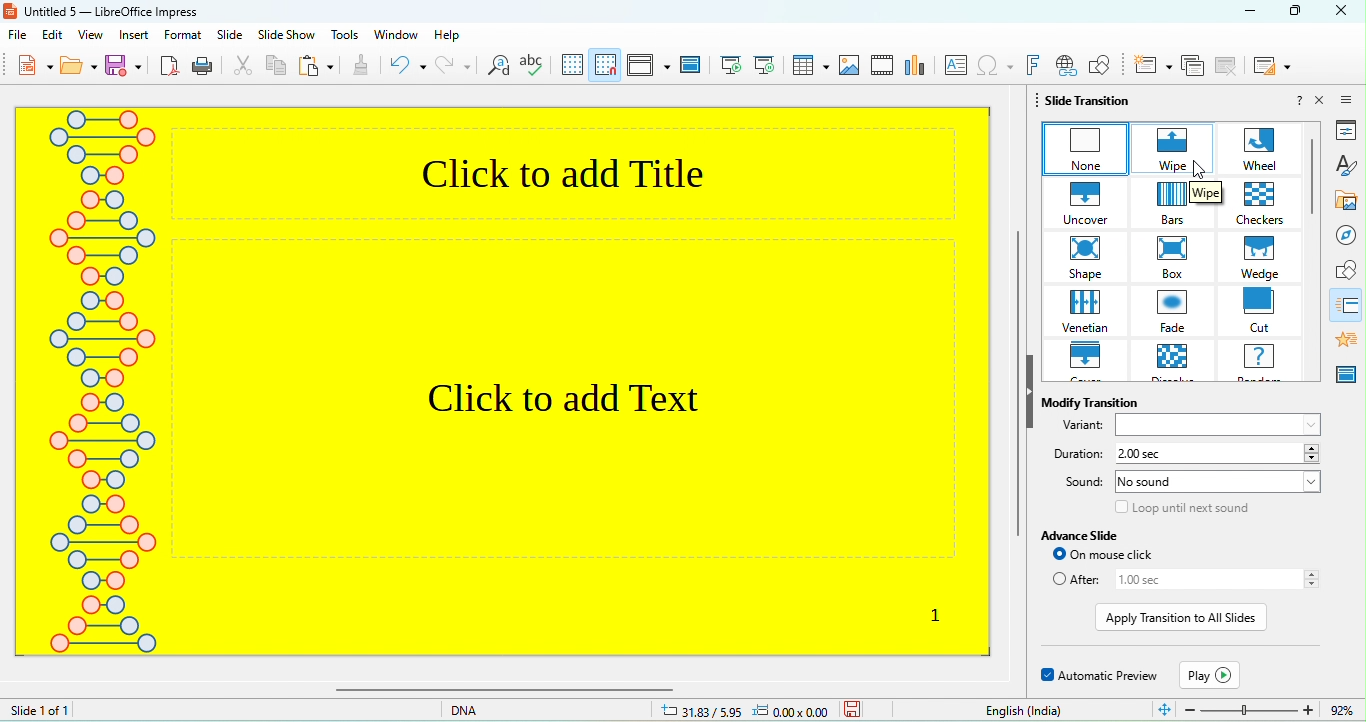 Image resolution: width=1366 pixels, height=722 pixels. I want to click on cursor movement, so click(1204, 172).